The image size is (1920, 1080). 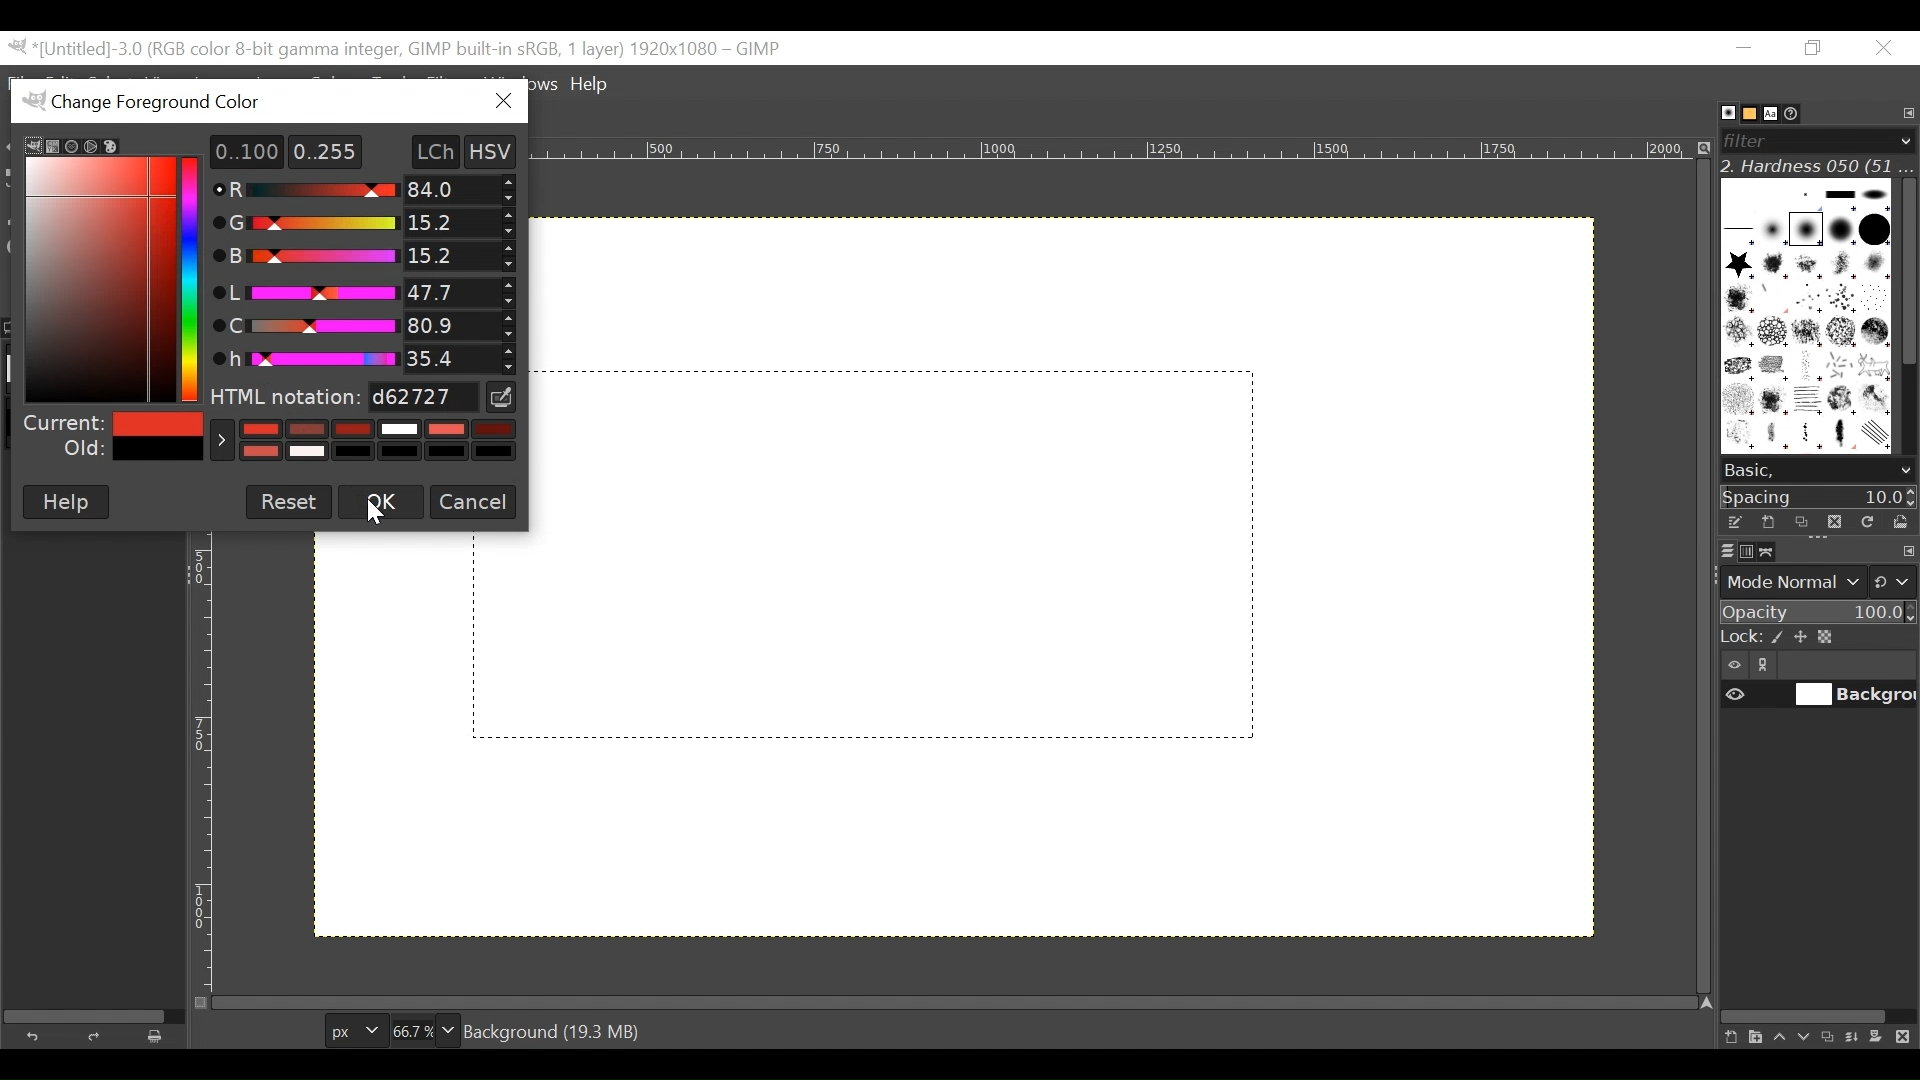 What do you see at coordinates (1816, 139) in the screenshot?
I see `Filter bar` at bounding box center [1816, 139].